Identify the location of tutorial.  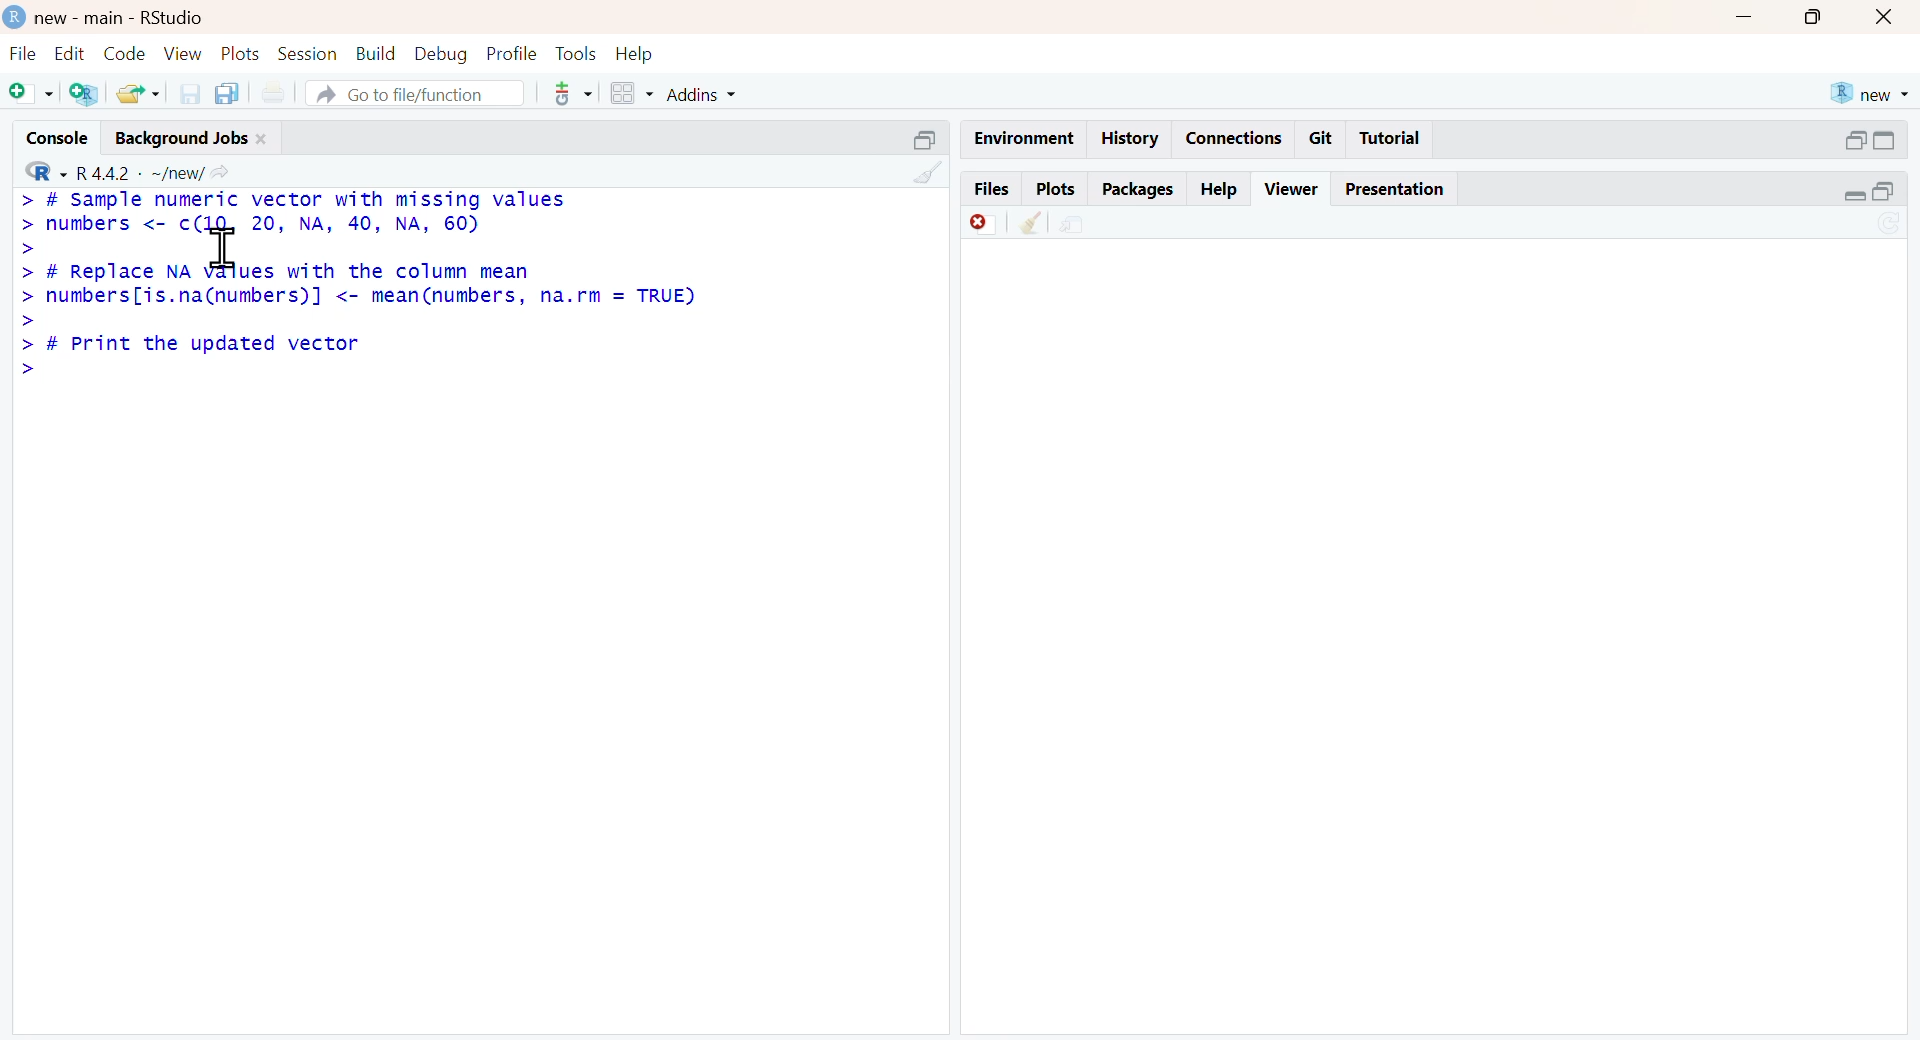
(1392, 139).